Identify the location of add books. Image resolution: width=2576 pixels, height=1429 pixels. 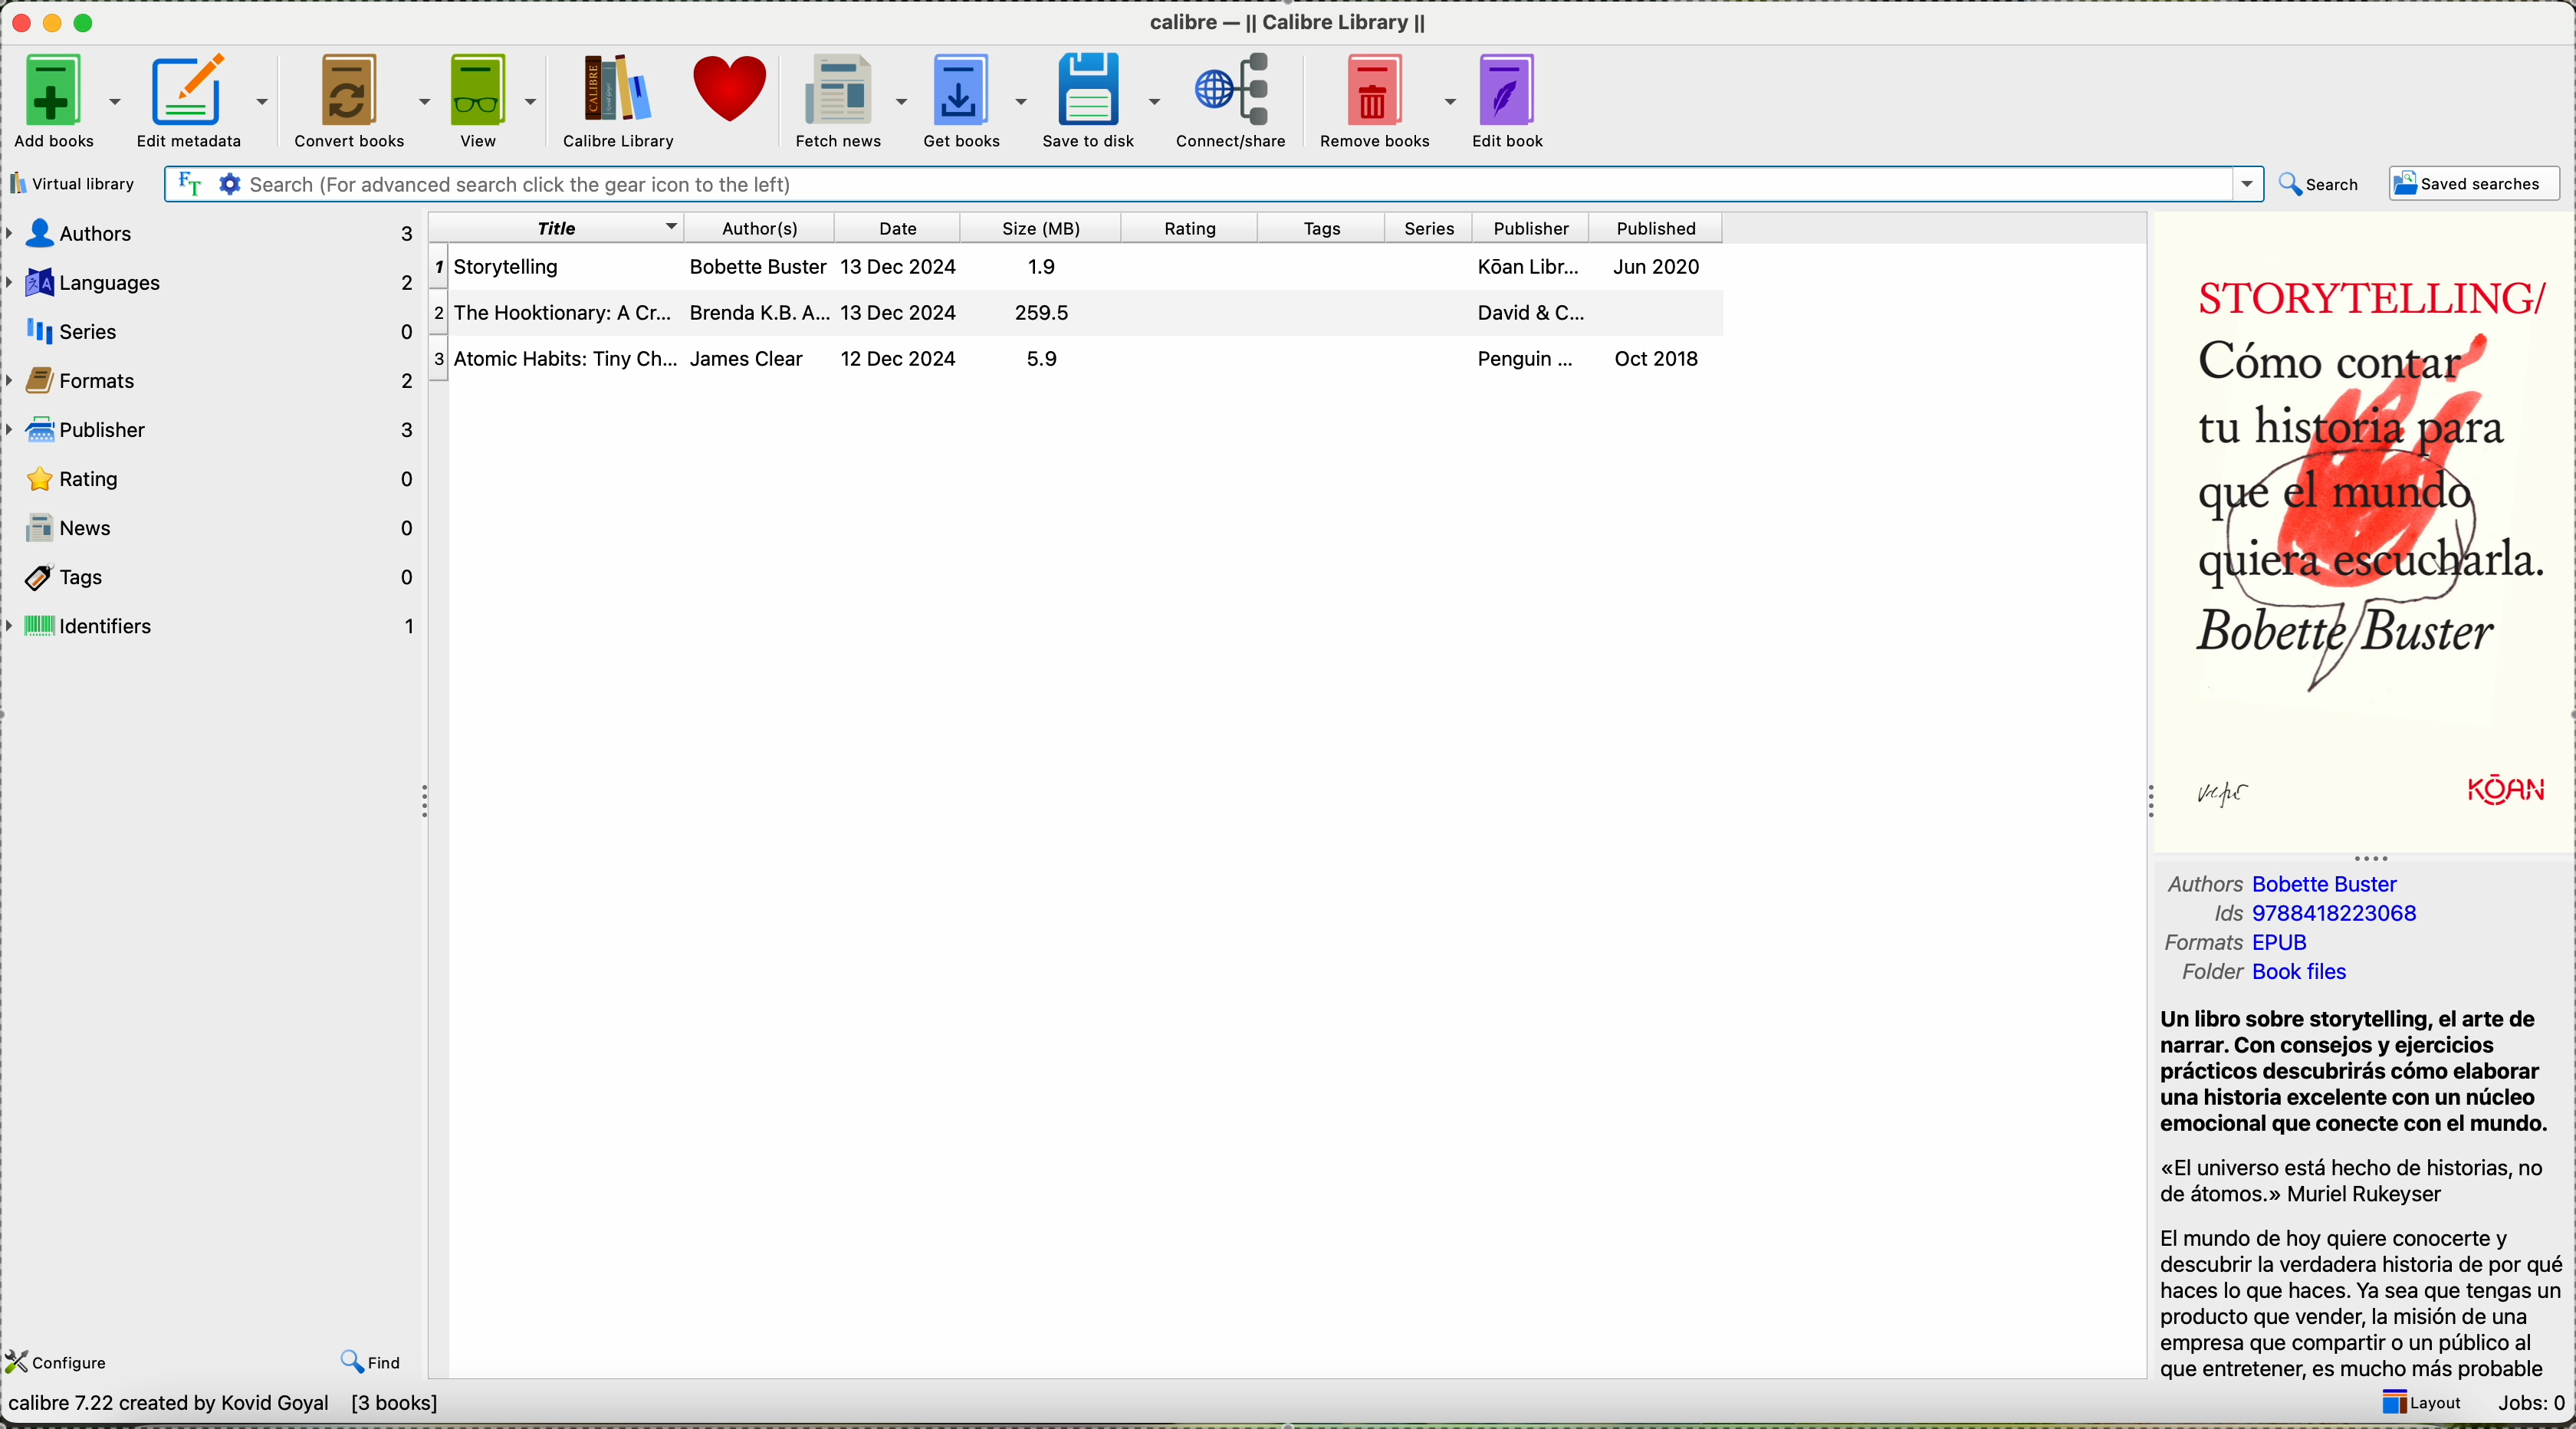
(67, 101).